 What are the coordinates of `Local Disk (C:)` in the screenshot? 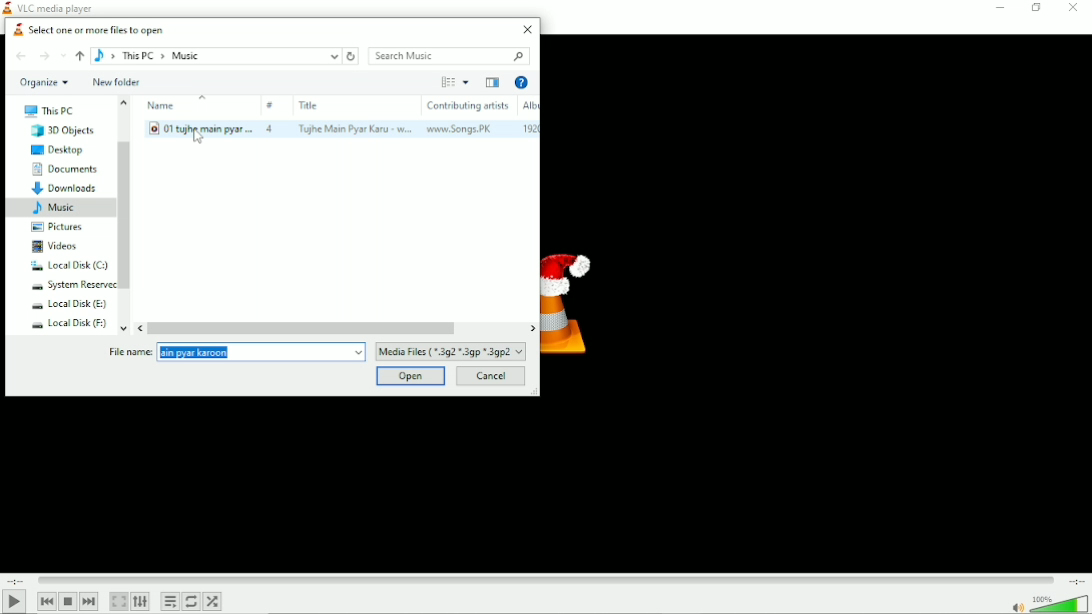 It's located at (67, 266).